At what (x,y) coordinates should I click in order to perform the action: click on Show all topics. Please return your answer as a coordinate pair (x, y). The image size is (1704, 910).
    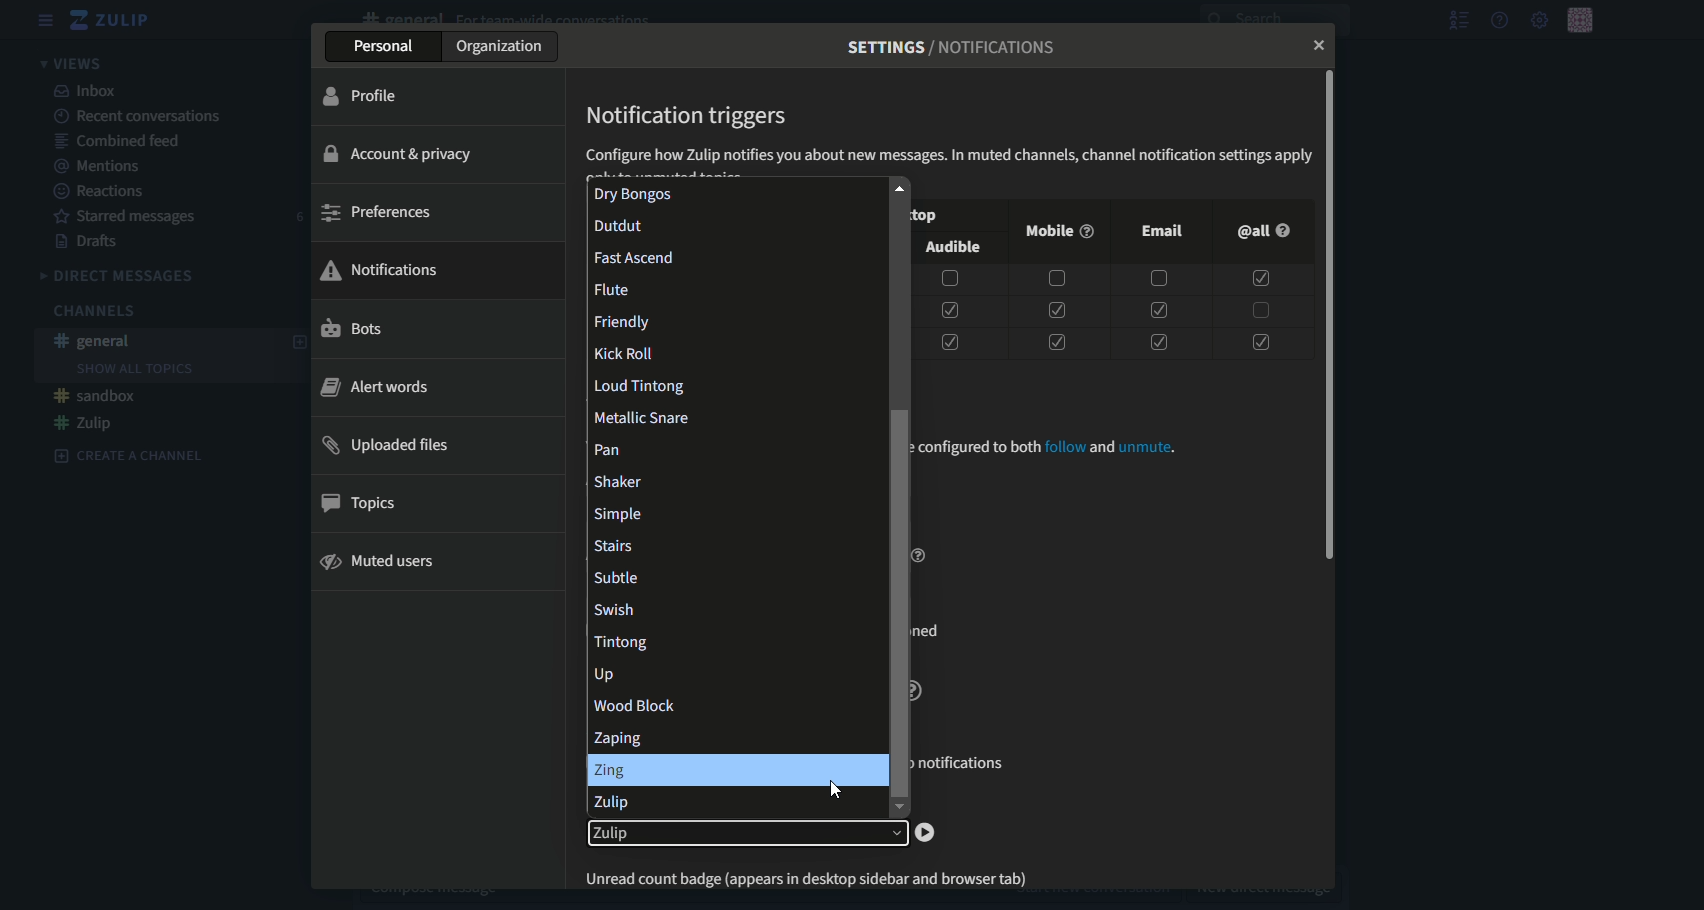
    Looking at the image, I should click on (134, 369).